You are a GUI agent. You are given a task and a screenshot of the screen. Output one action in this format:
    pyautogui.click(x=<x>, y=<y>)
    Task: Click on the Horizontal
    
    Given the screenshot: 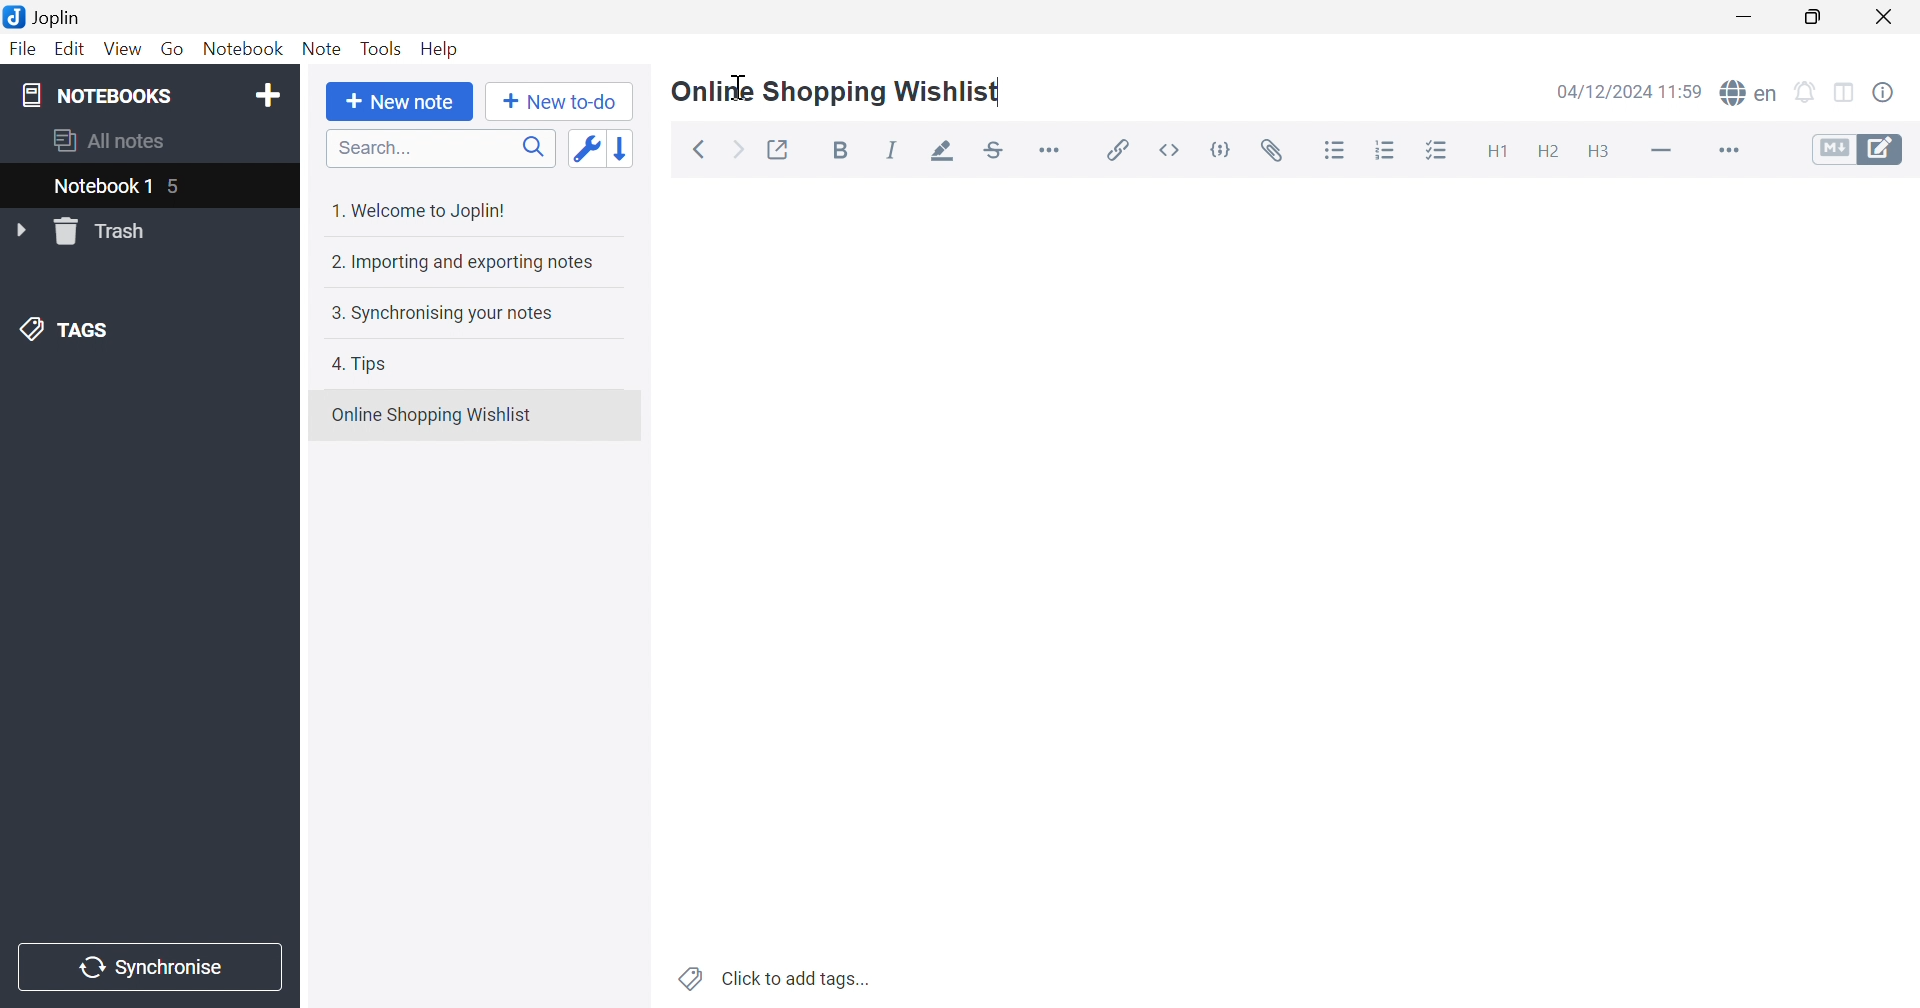 What is the action you would take?
    pyautogui.click(x=1053, y=153)
    